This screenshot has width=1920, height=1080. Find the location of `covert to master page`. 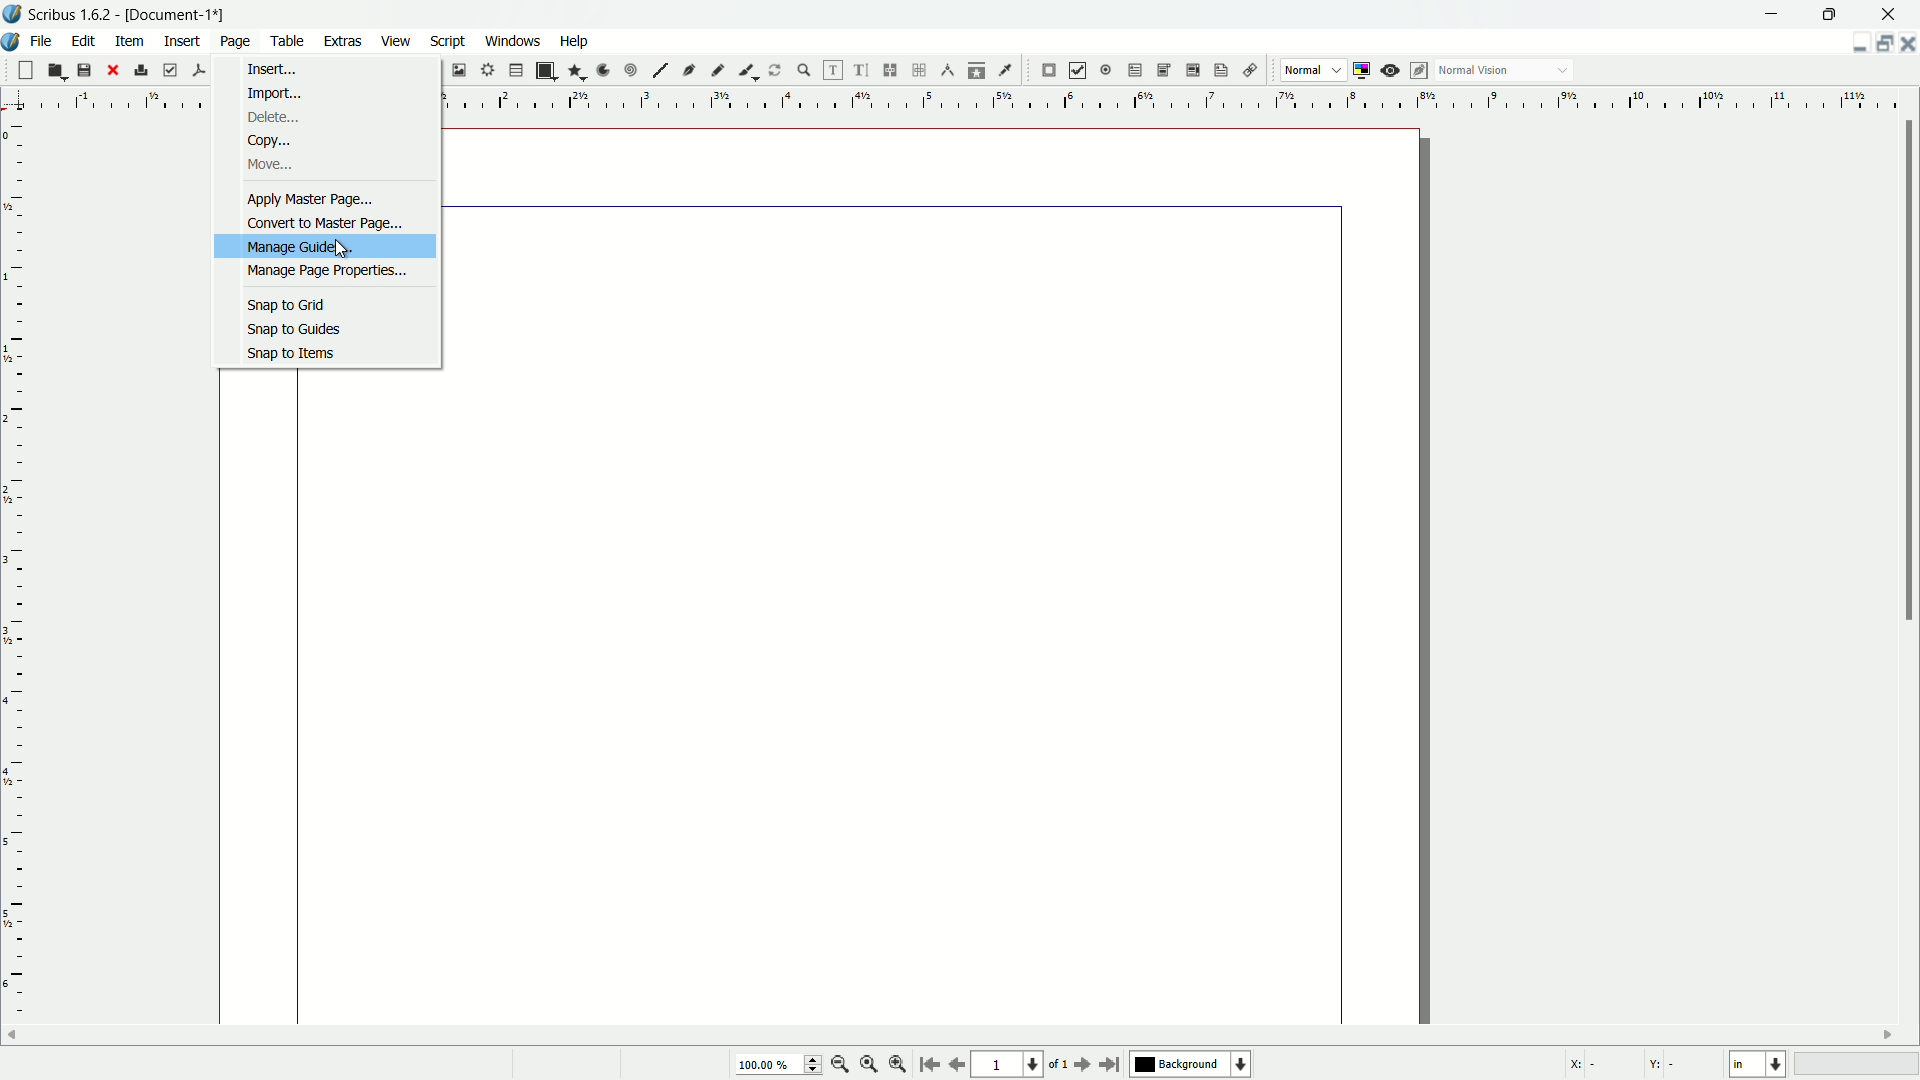

covert to master page is located at coordinates (327, 221).